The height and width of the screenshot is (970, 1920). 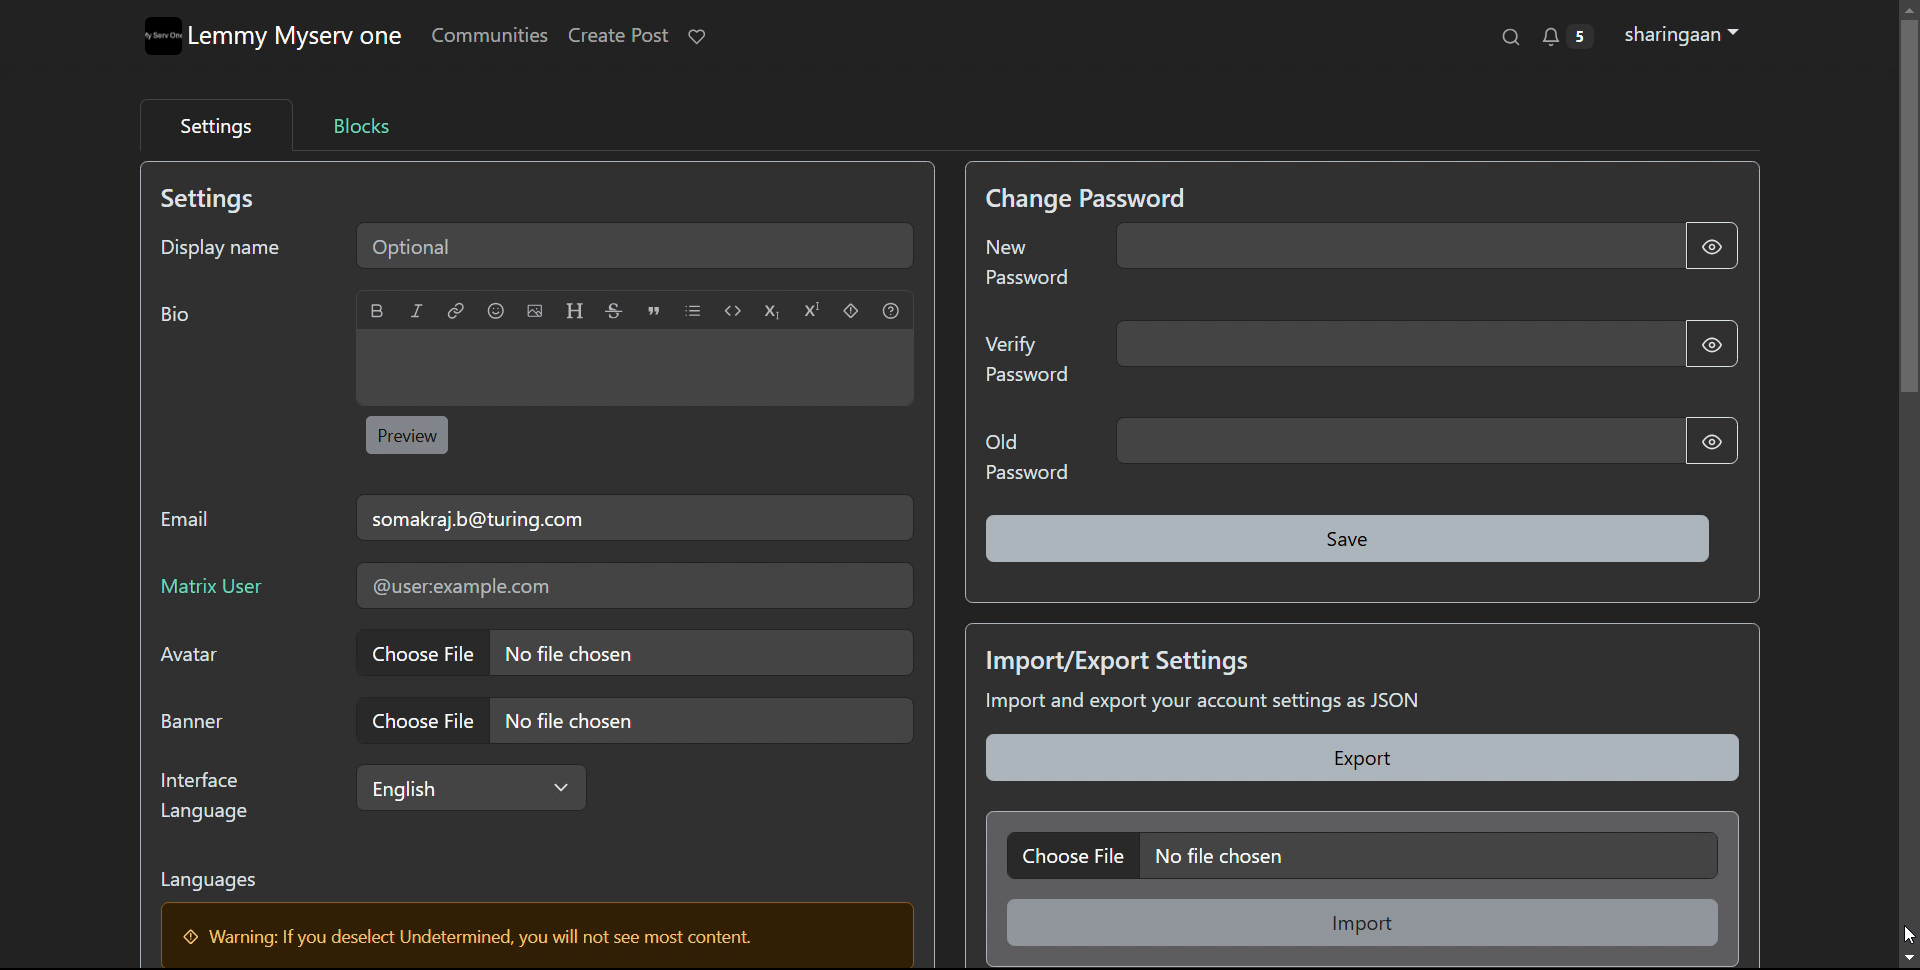 I want to click on Banner, so click(x=192, y=720).